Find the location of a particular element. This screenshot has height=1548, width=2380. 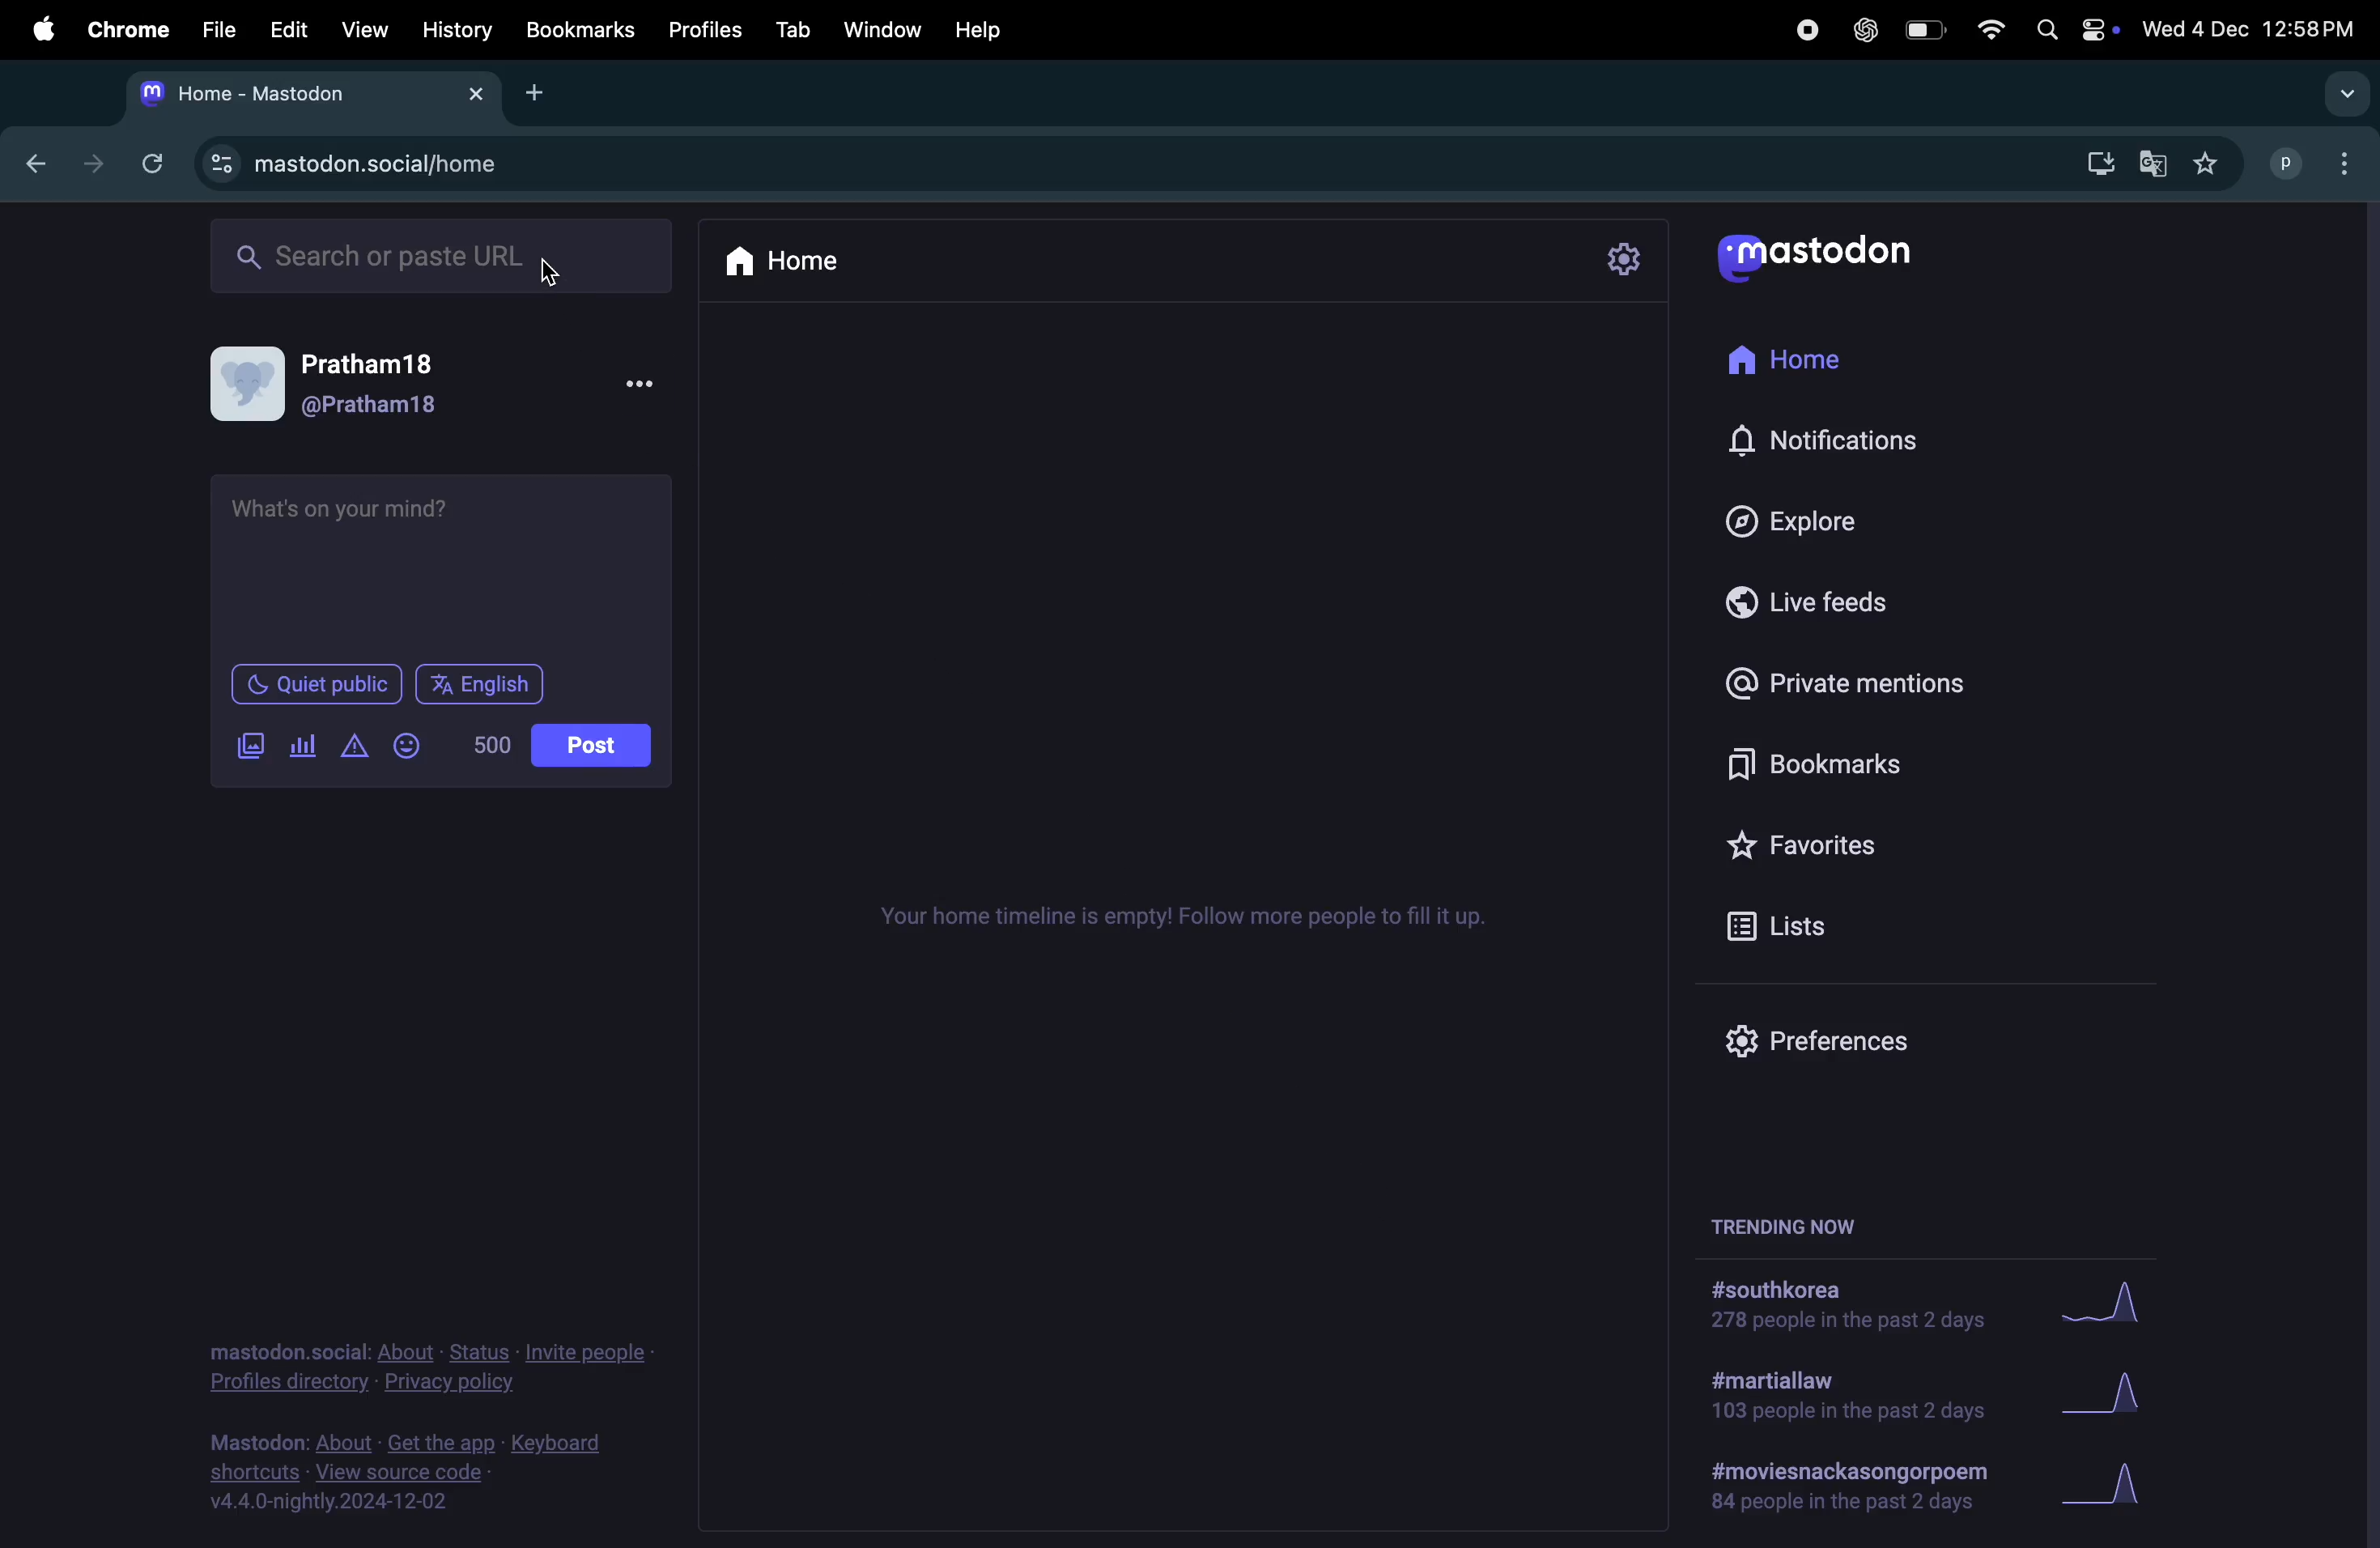

Chrome is located at coordinates (125, 28).